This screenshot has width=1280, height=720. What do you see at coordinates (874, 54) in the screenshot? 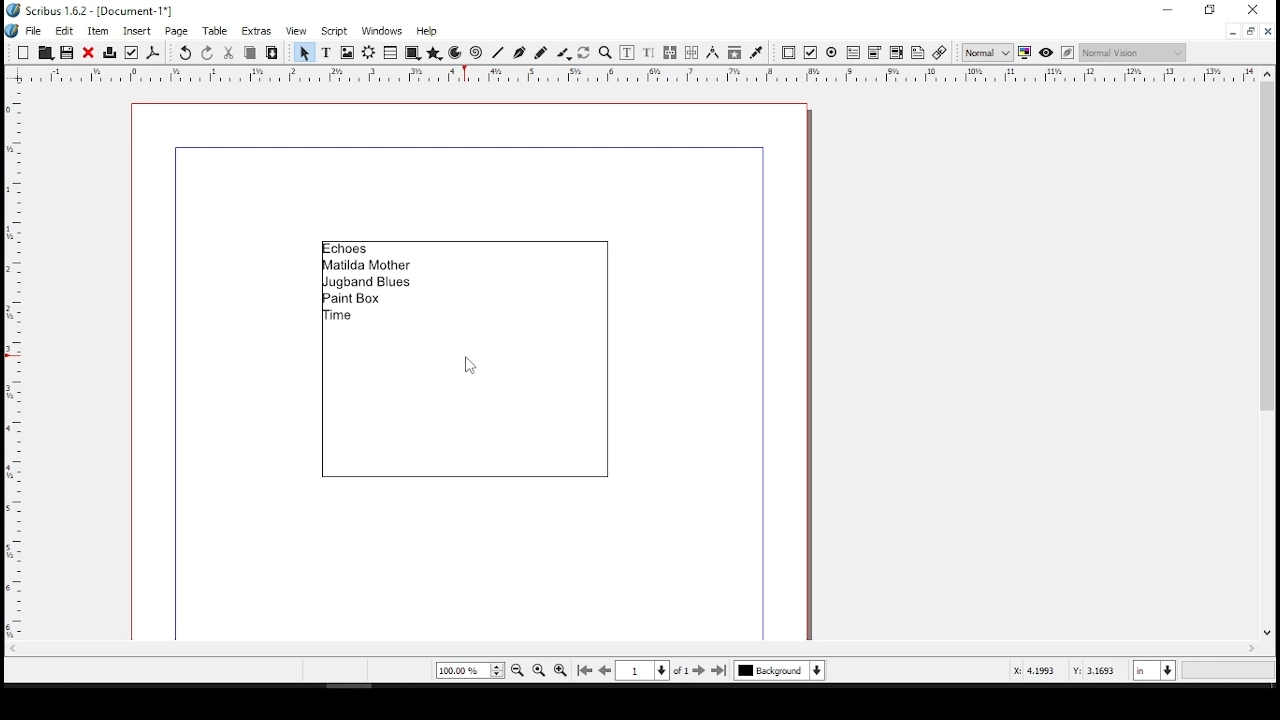
I see `pdf combo box` at bounding box center [874, 54].